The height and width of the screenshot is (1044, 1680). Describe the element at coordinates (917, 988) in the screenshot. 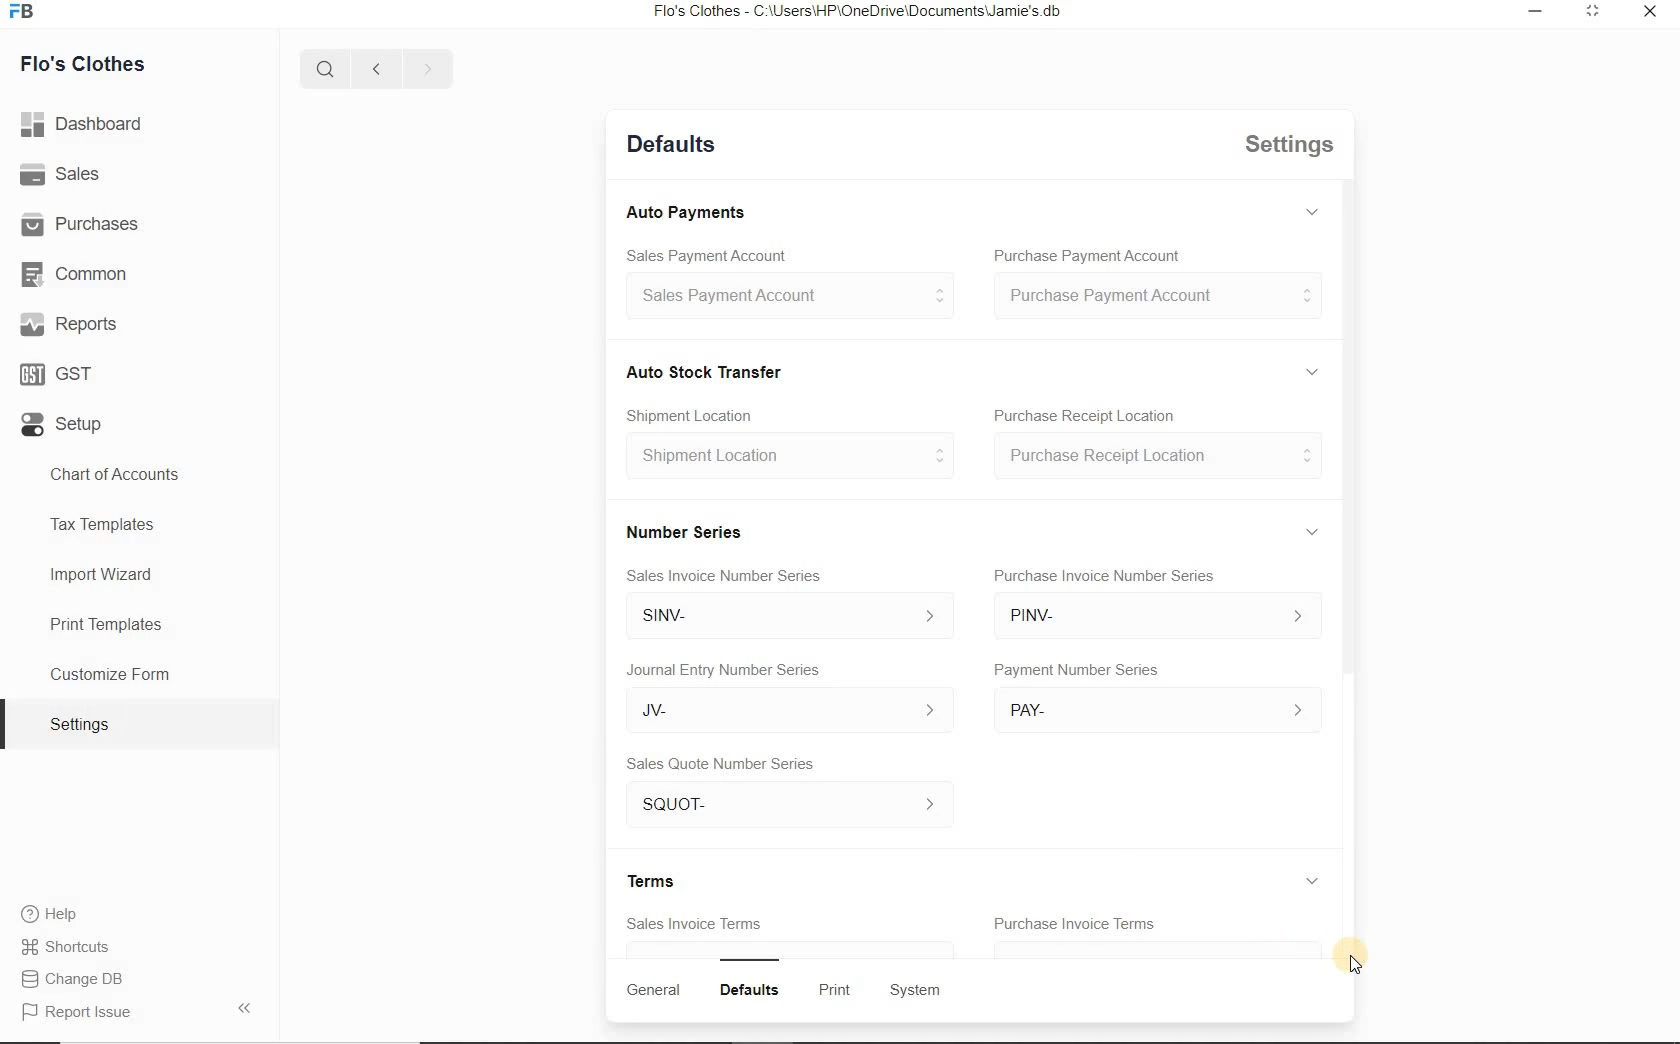

I see `System` at that location.